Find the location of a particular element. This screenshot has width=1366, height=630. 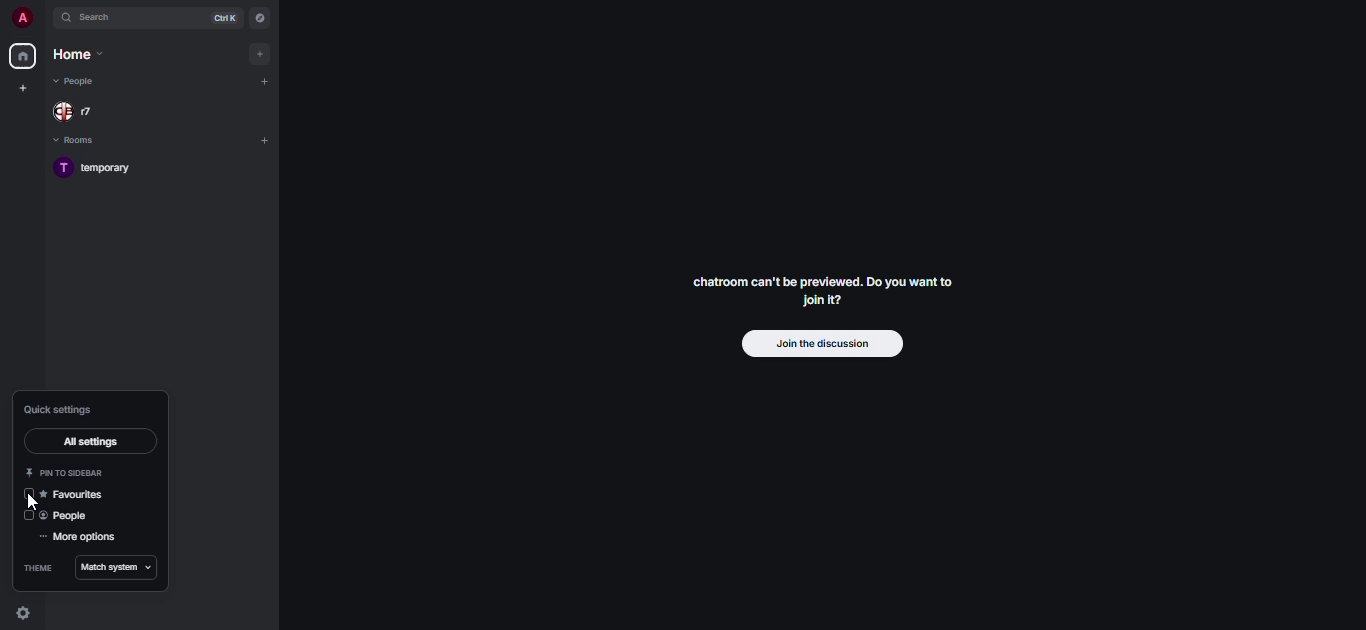

search is located at coordinates (92, 19).